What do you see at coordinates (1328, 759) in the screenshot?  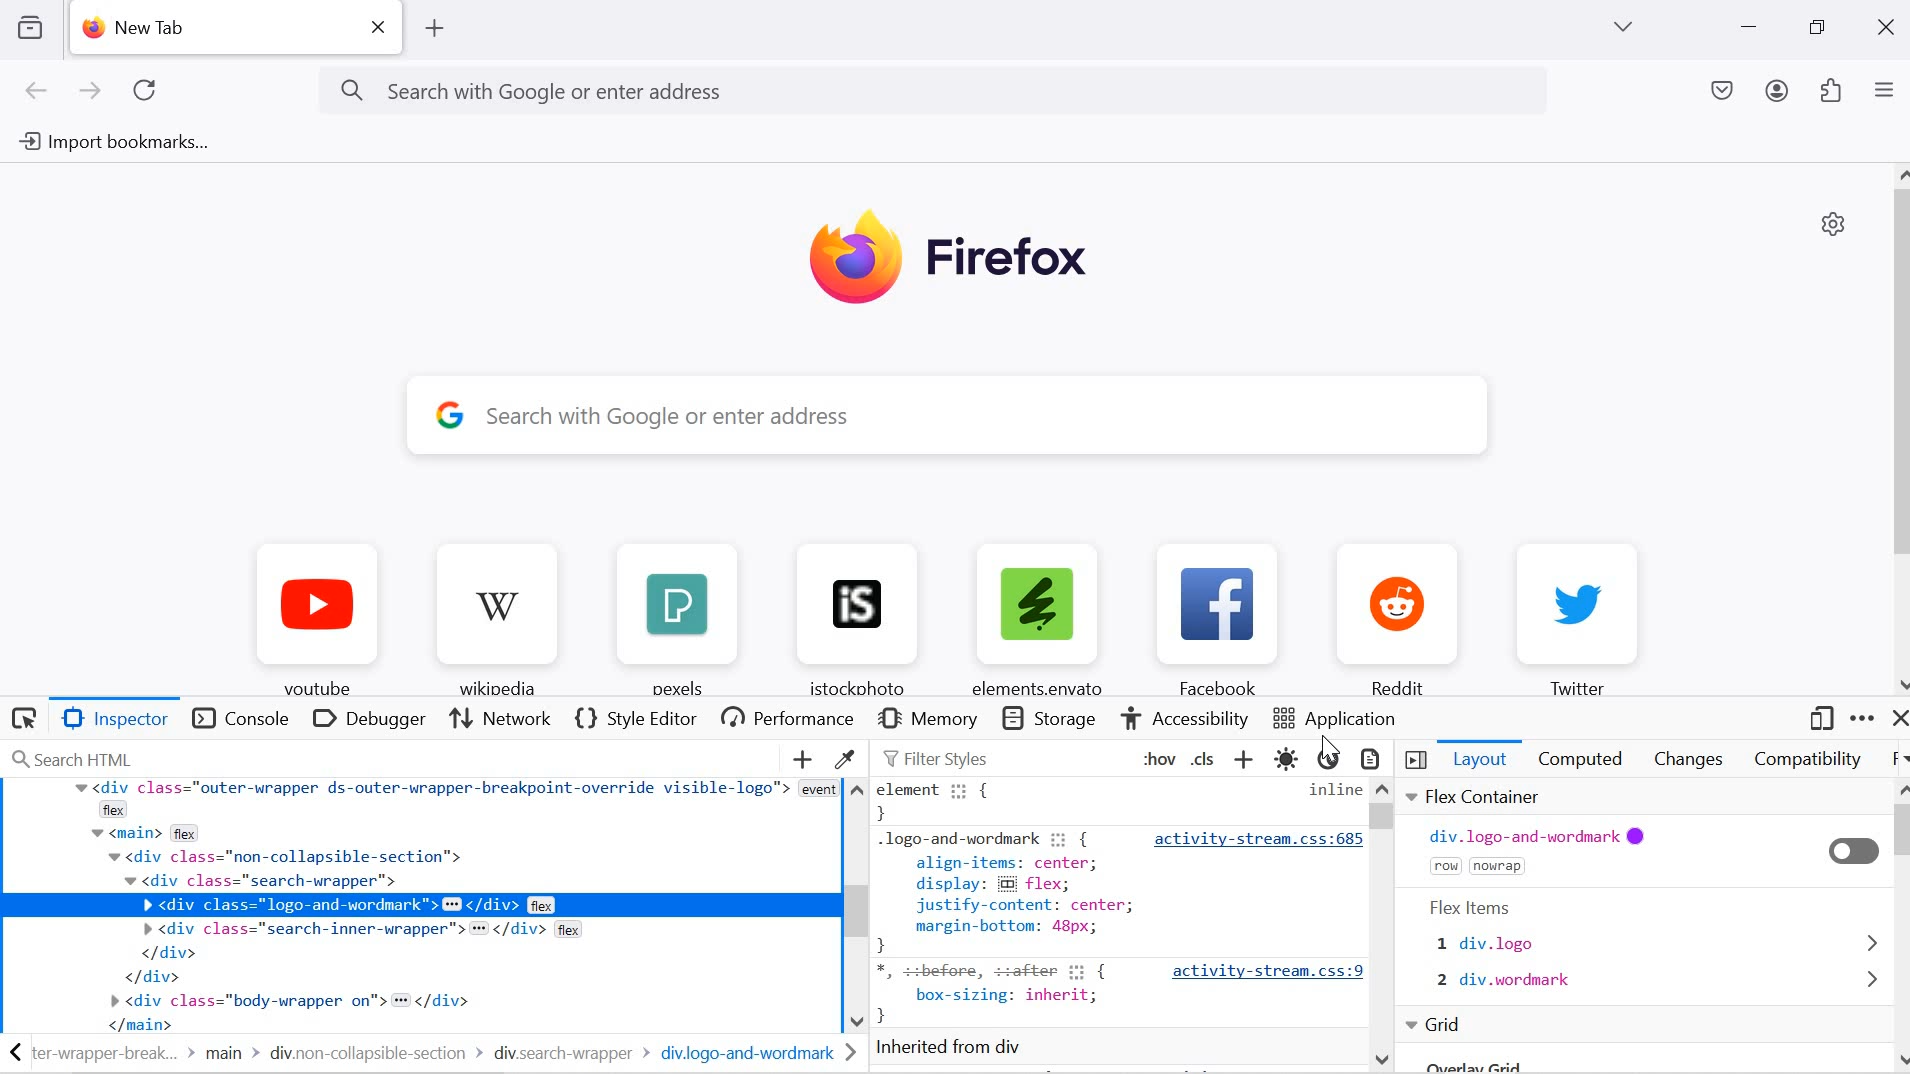 I see `toggle dark color` at bounding box center [1328, 759].